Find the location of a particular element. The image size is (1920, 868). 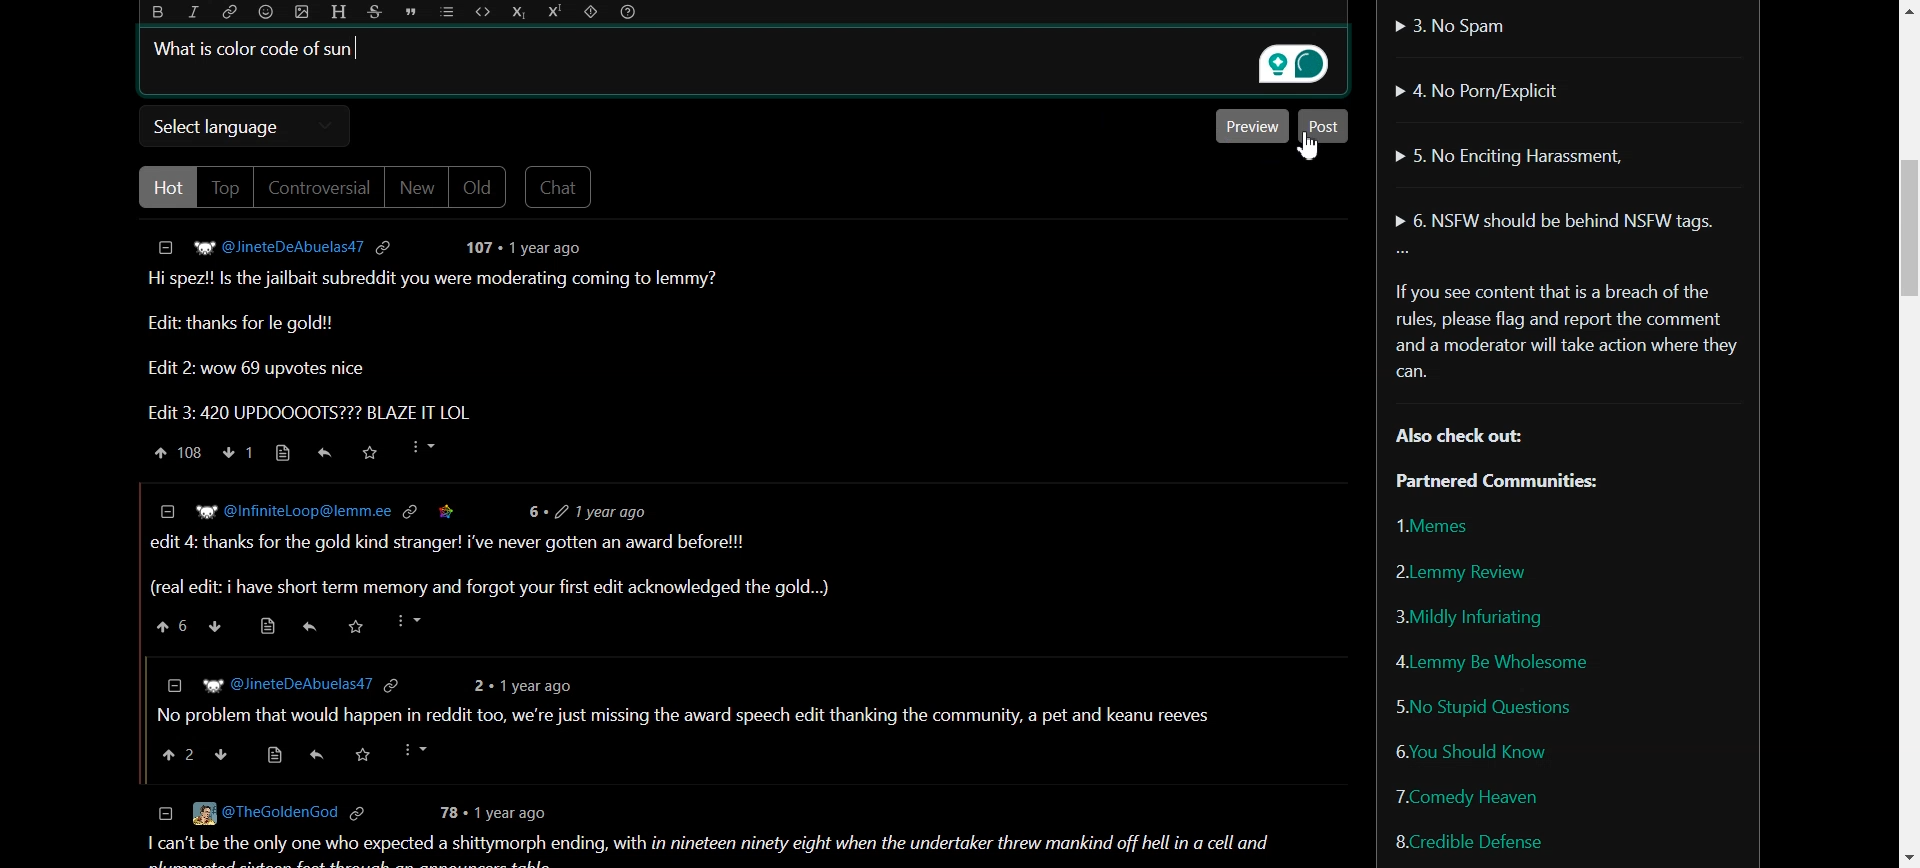

Controversial is located at coordinates (319, 187).